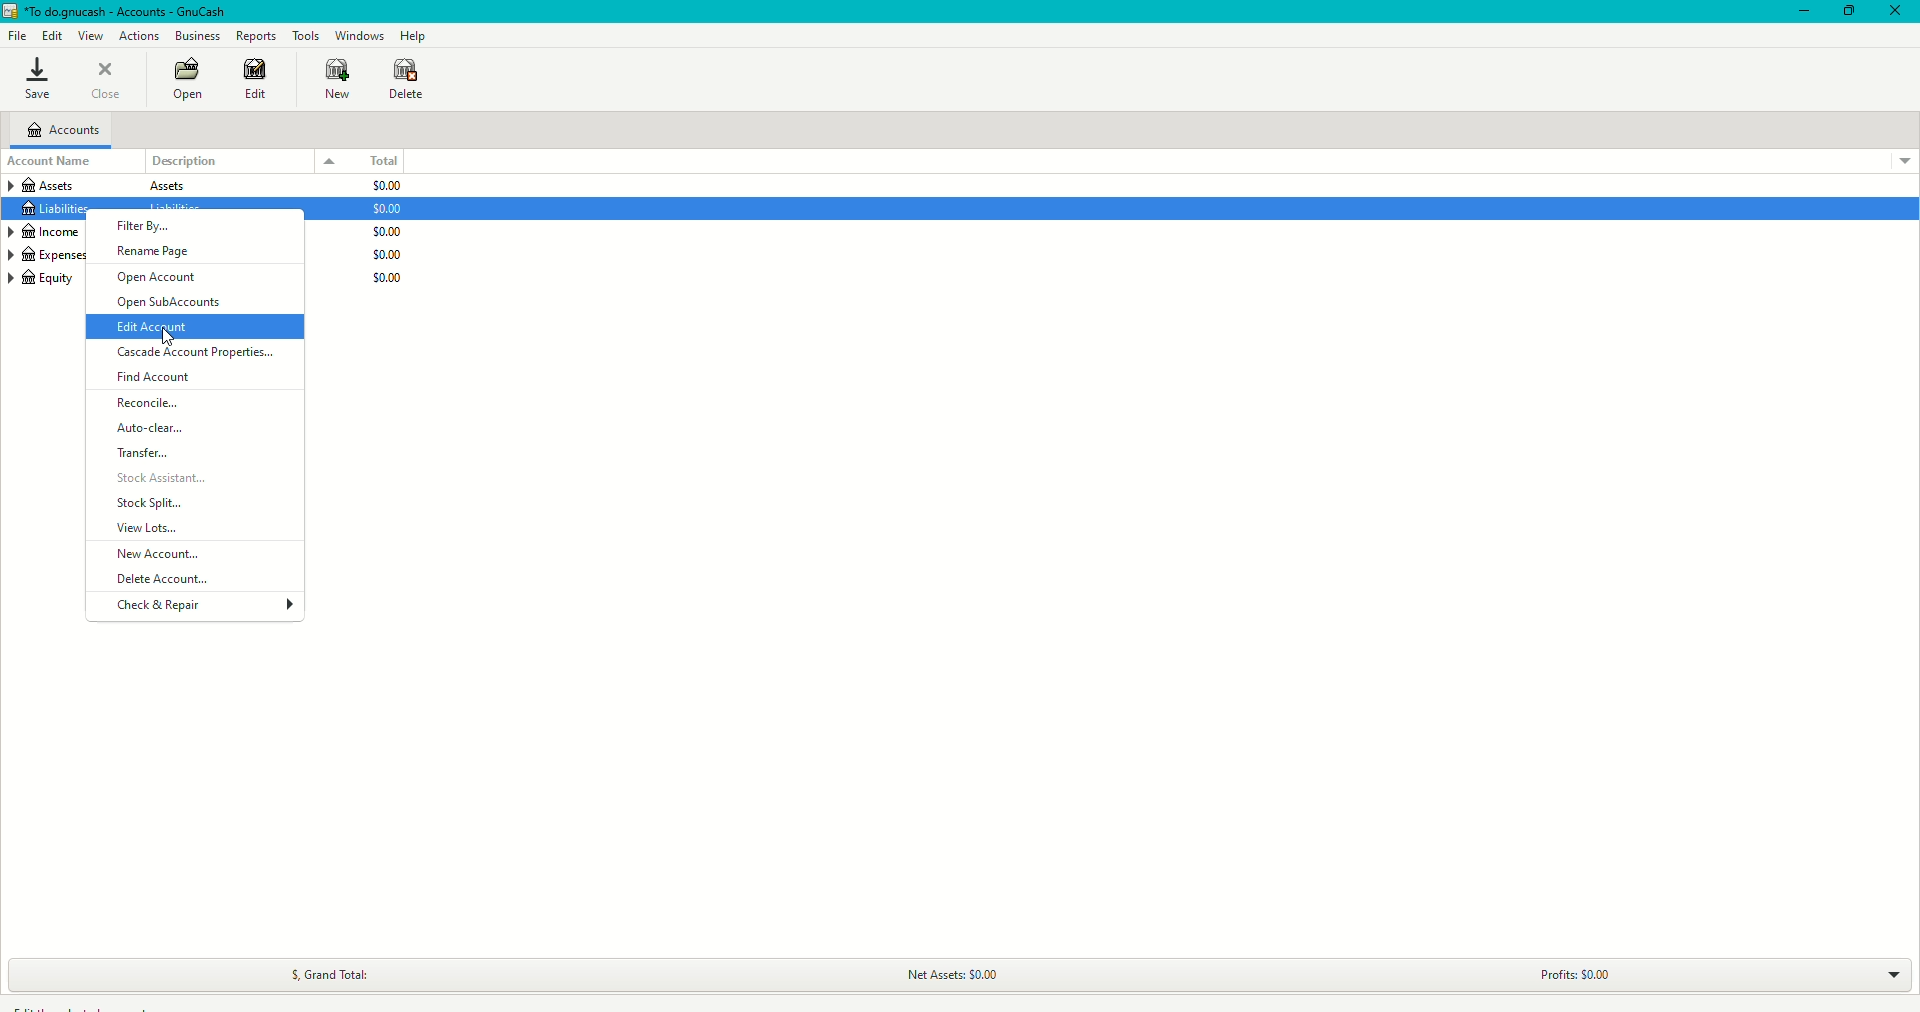  Describe the element at coordinates (948, 976) in the screenshot. I see `Net Assets` at that location.